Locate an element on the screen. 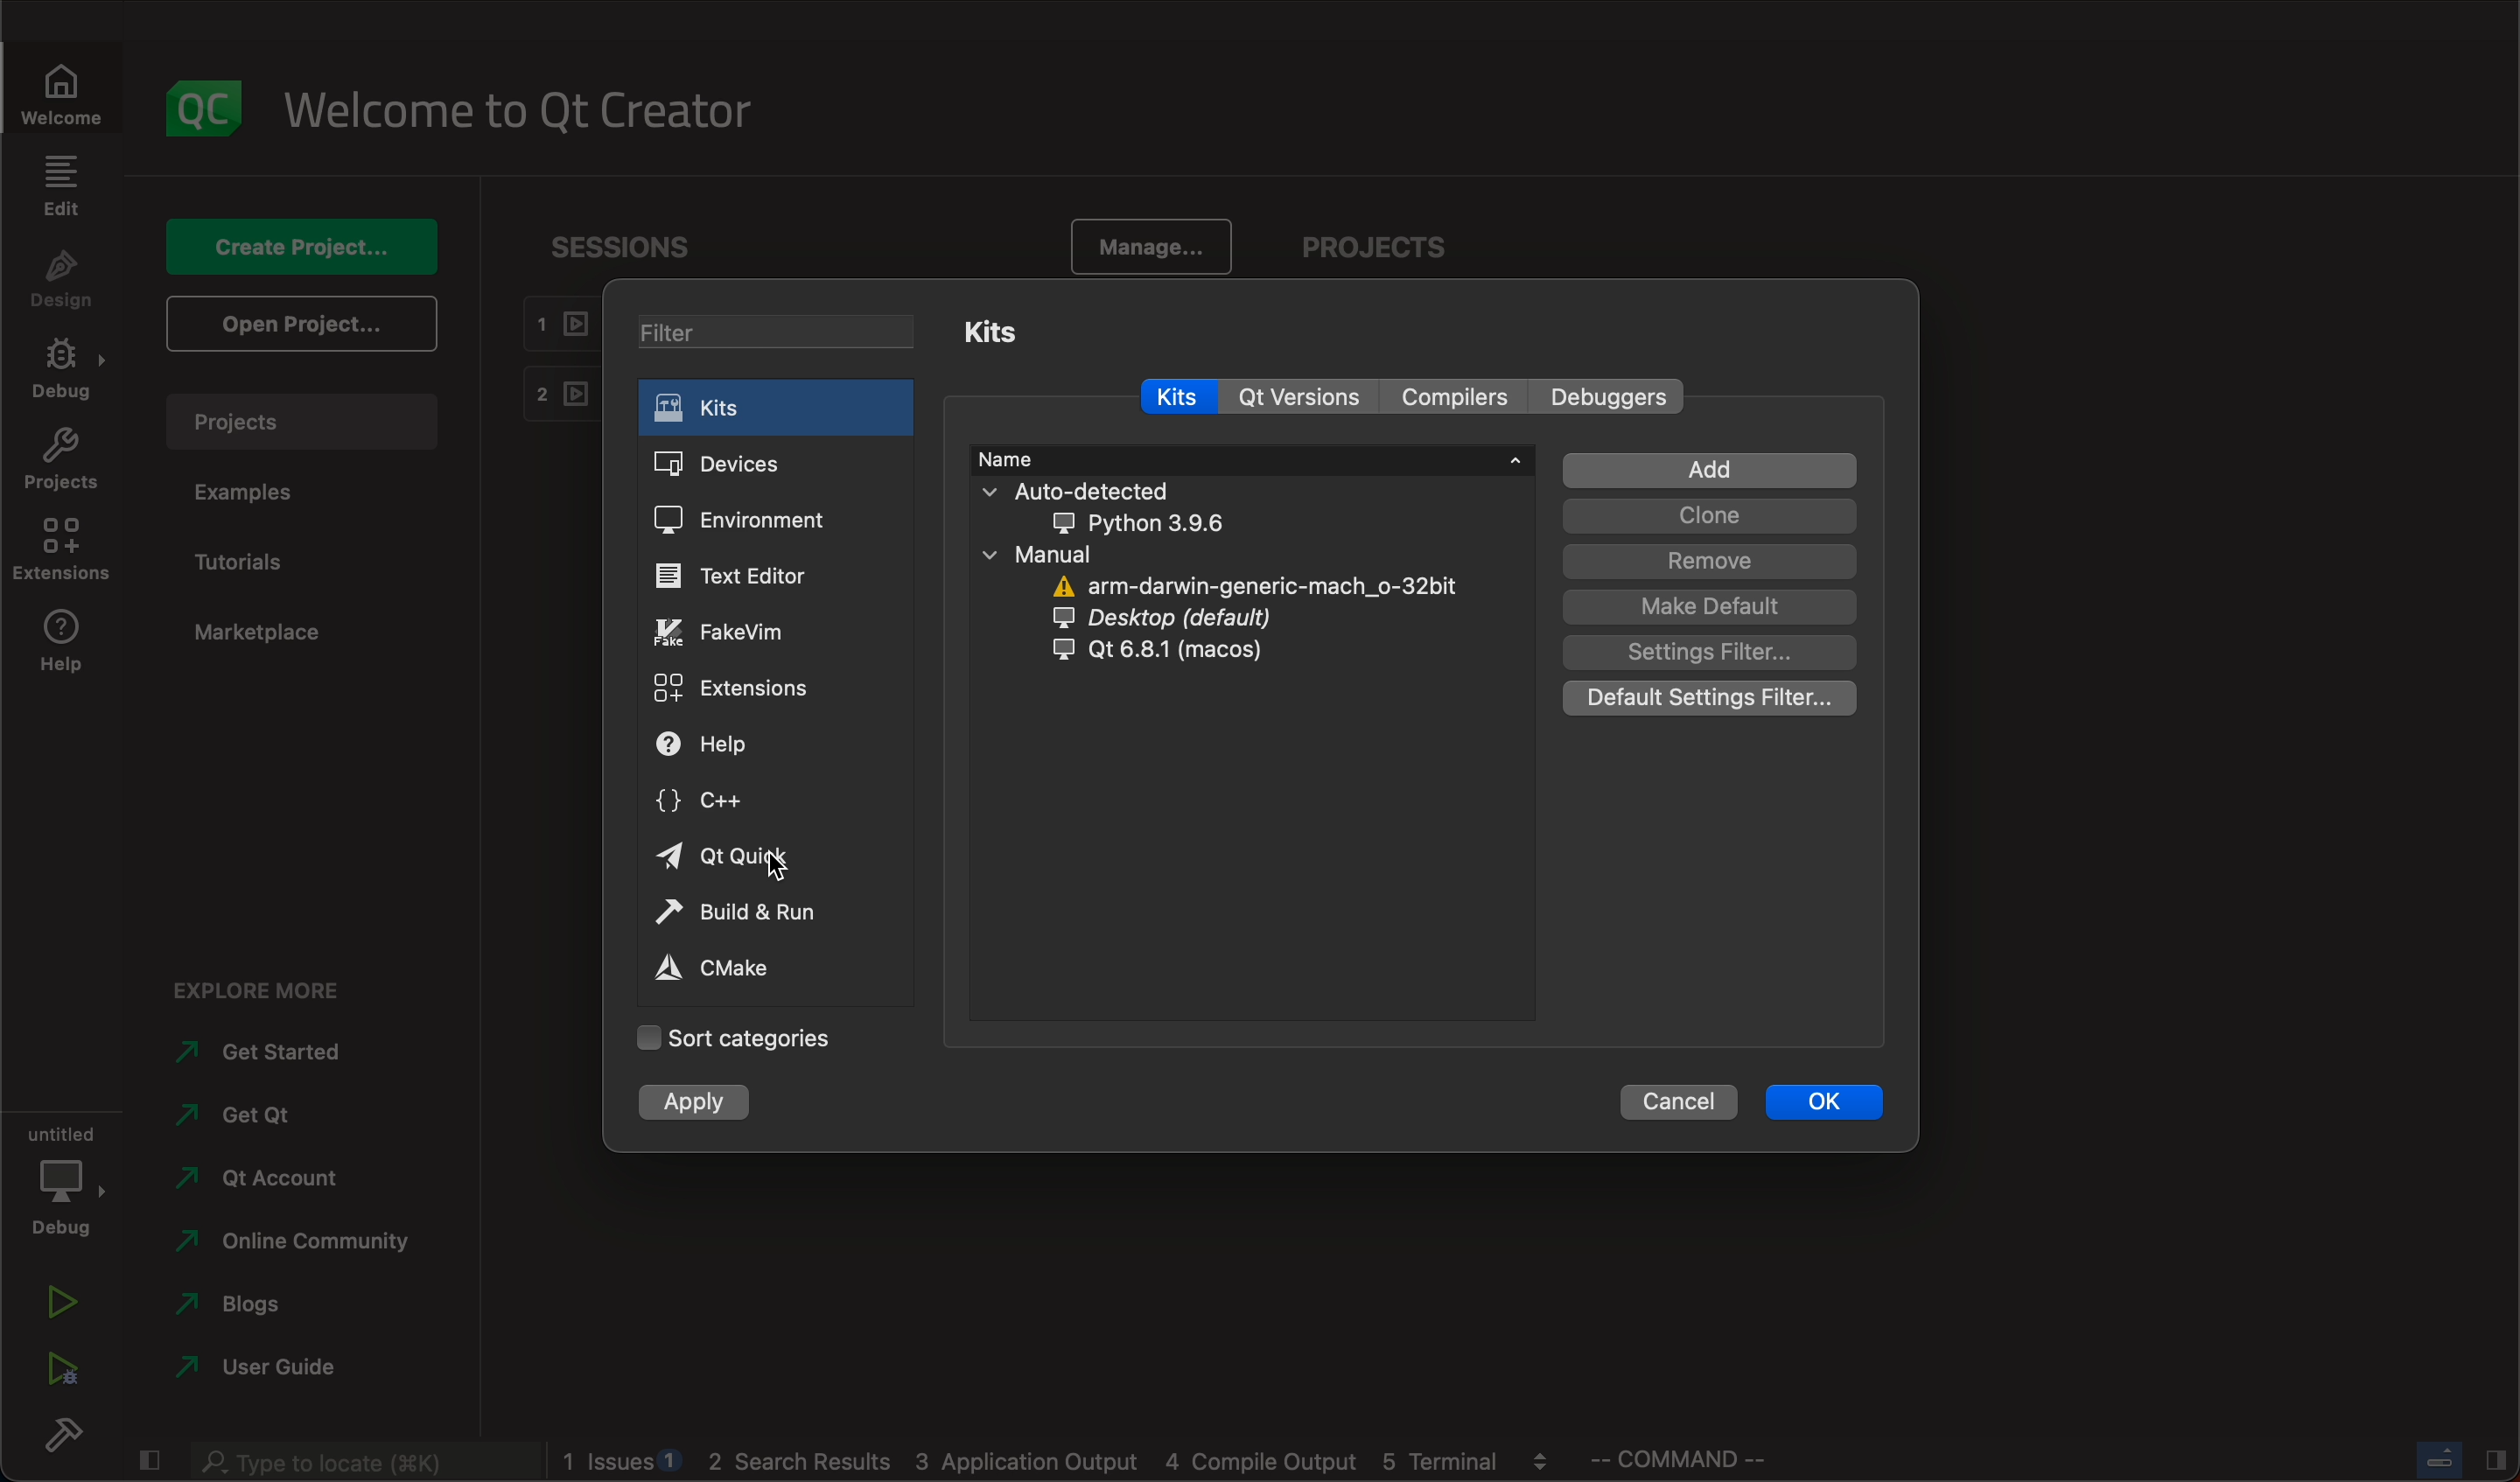 The width and height of the screenshot is (2520, 1482). kits is located at coordinates (992, 332).